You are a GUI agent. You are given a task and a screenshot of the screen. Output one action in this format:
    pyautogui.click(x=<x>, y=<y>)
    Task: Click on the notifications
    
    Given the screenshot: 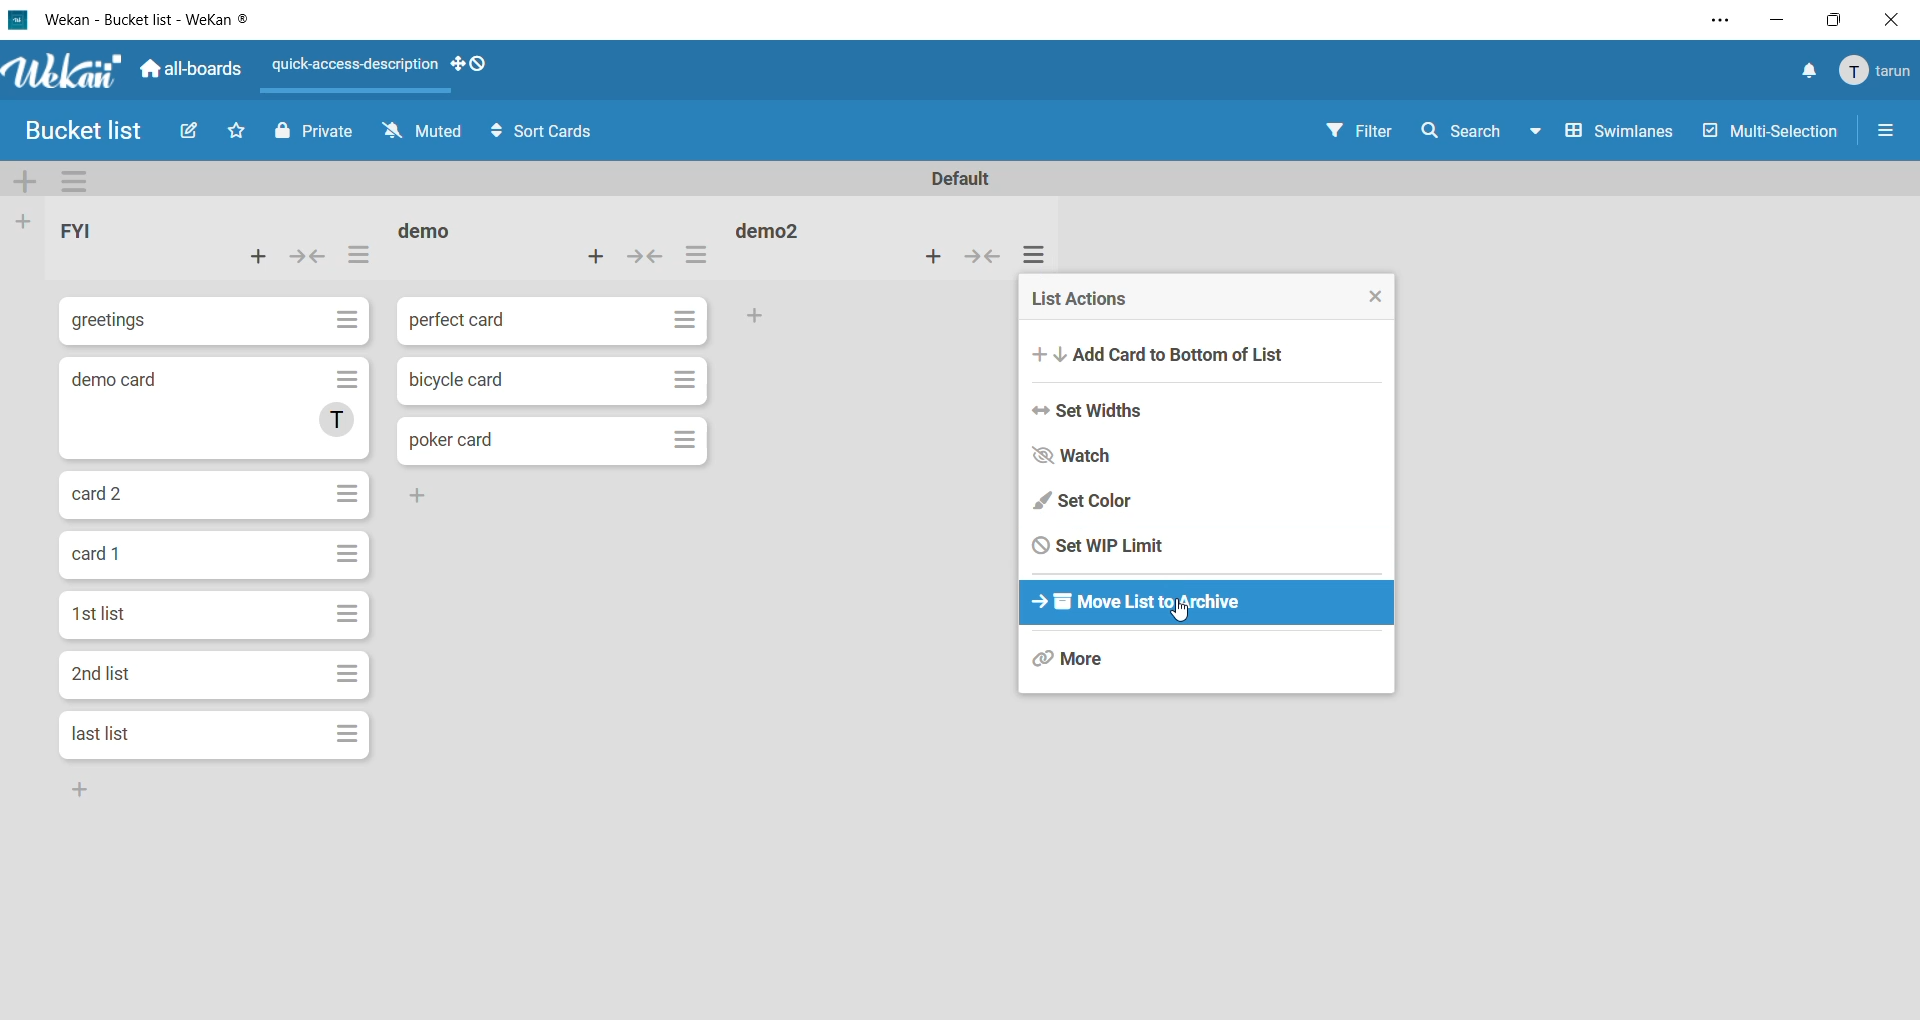 What is the action you would take?
    pyautogui.click(x=1799, y=72)
    